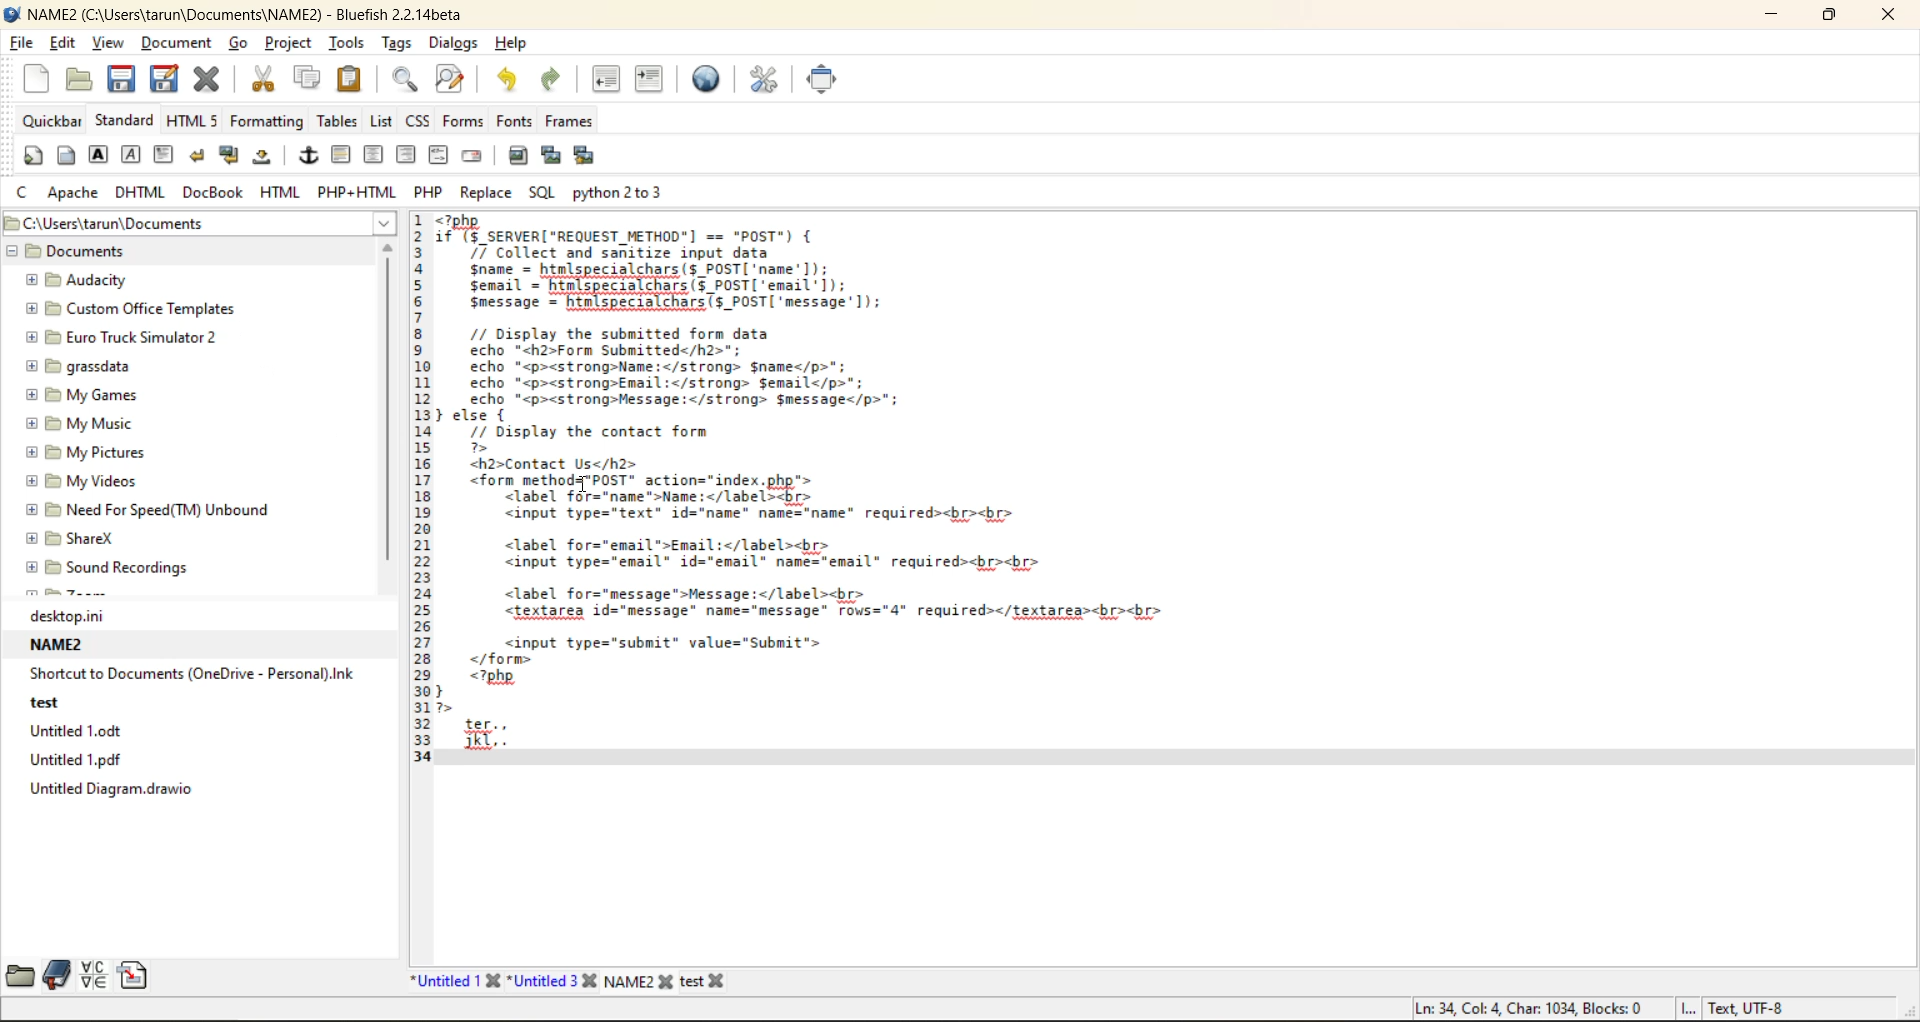 This screenshot has height=1022, width=1920. What do you see at coordinates (757, 77) in the screenshot?
I see `edit preferences` at bounding box center [757, 77].